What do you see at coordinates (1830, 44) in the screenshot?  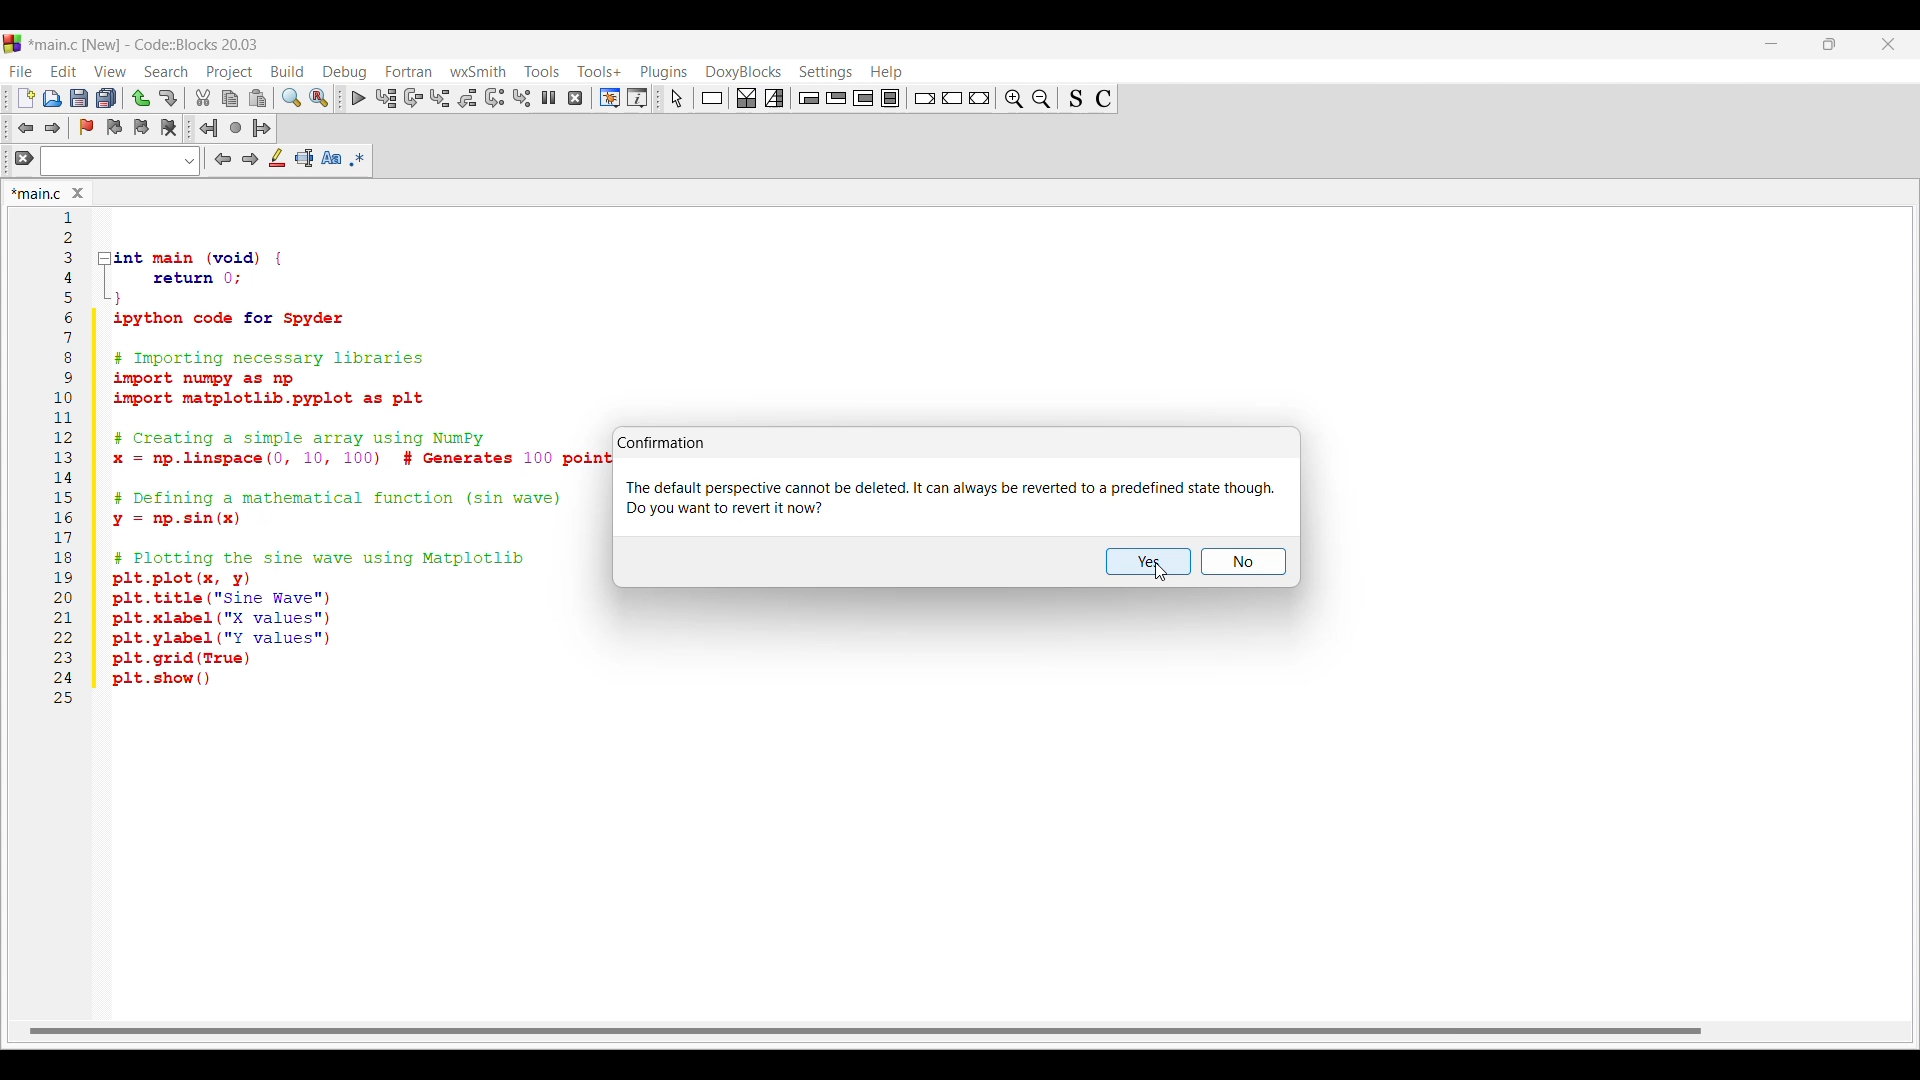 I see `Show in a smaller tab` at bounding box center [1830, 44].